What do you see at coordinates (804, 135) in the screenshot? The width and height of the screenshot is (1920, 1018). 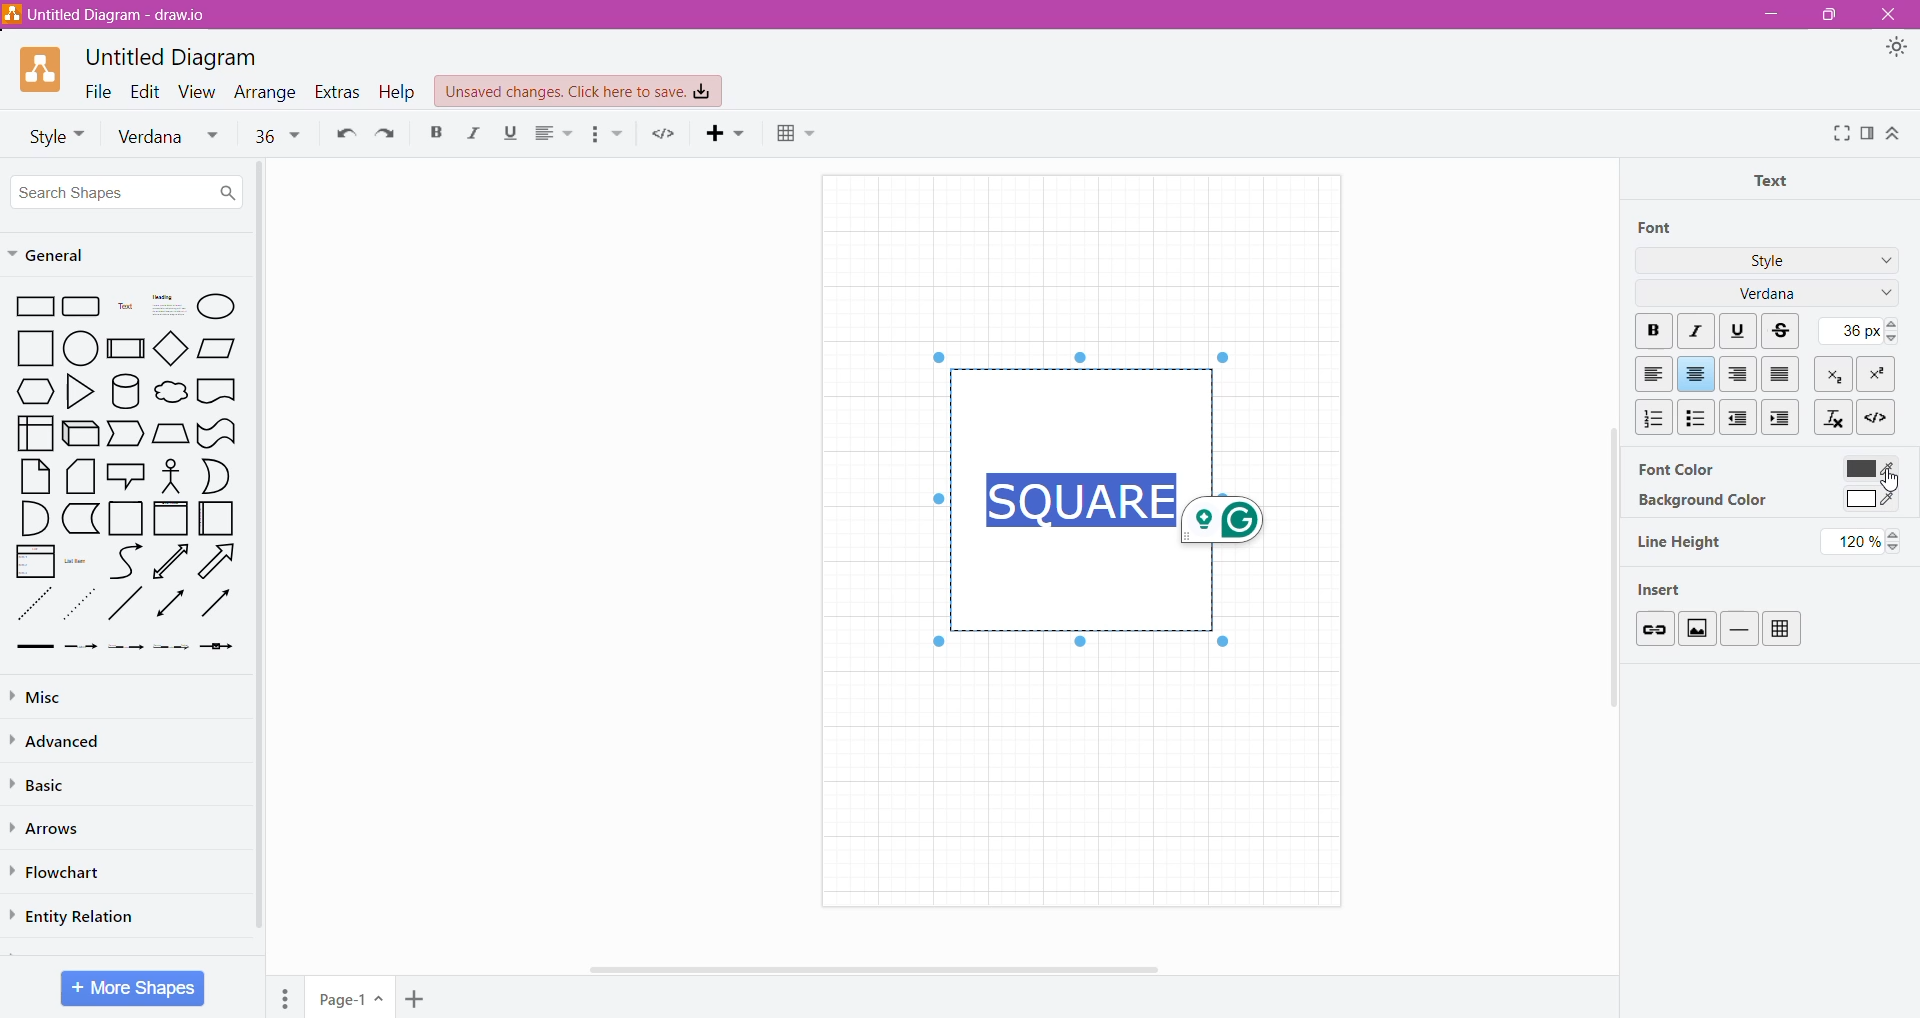 I see `Table` at bounding box center [804, 135].